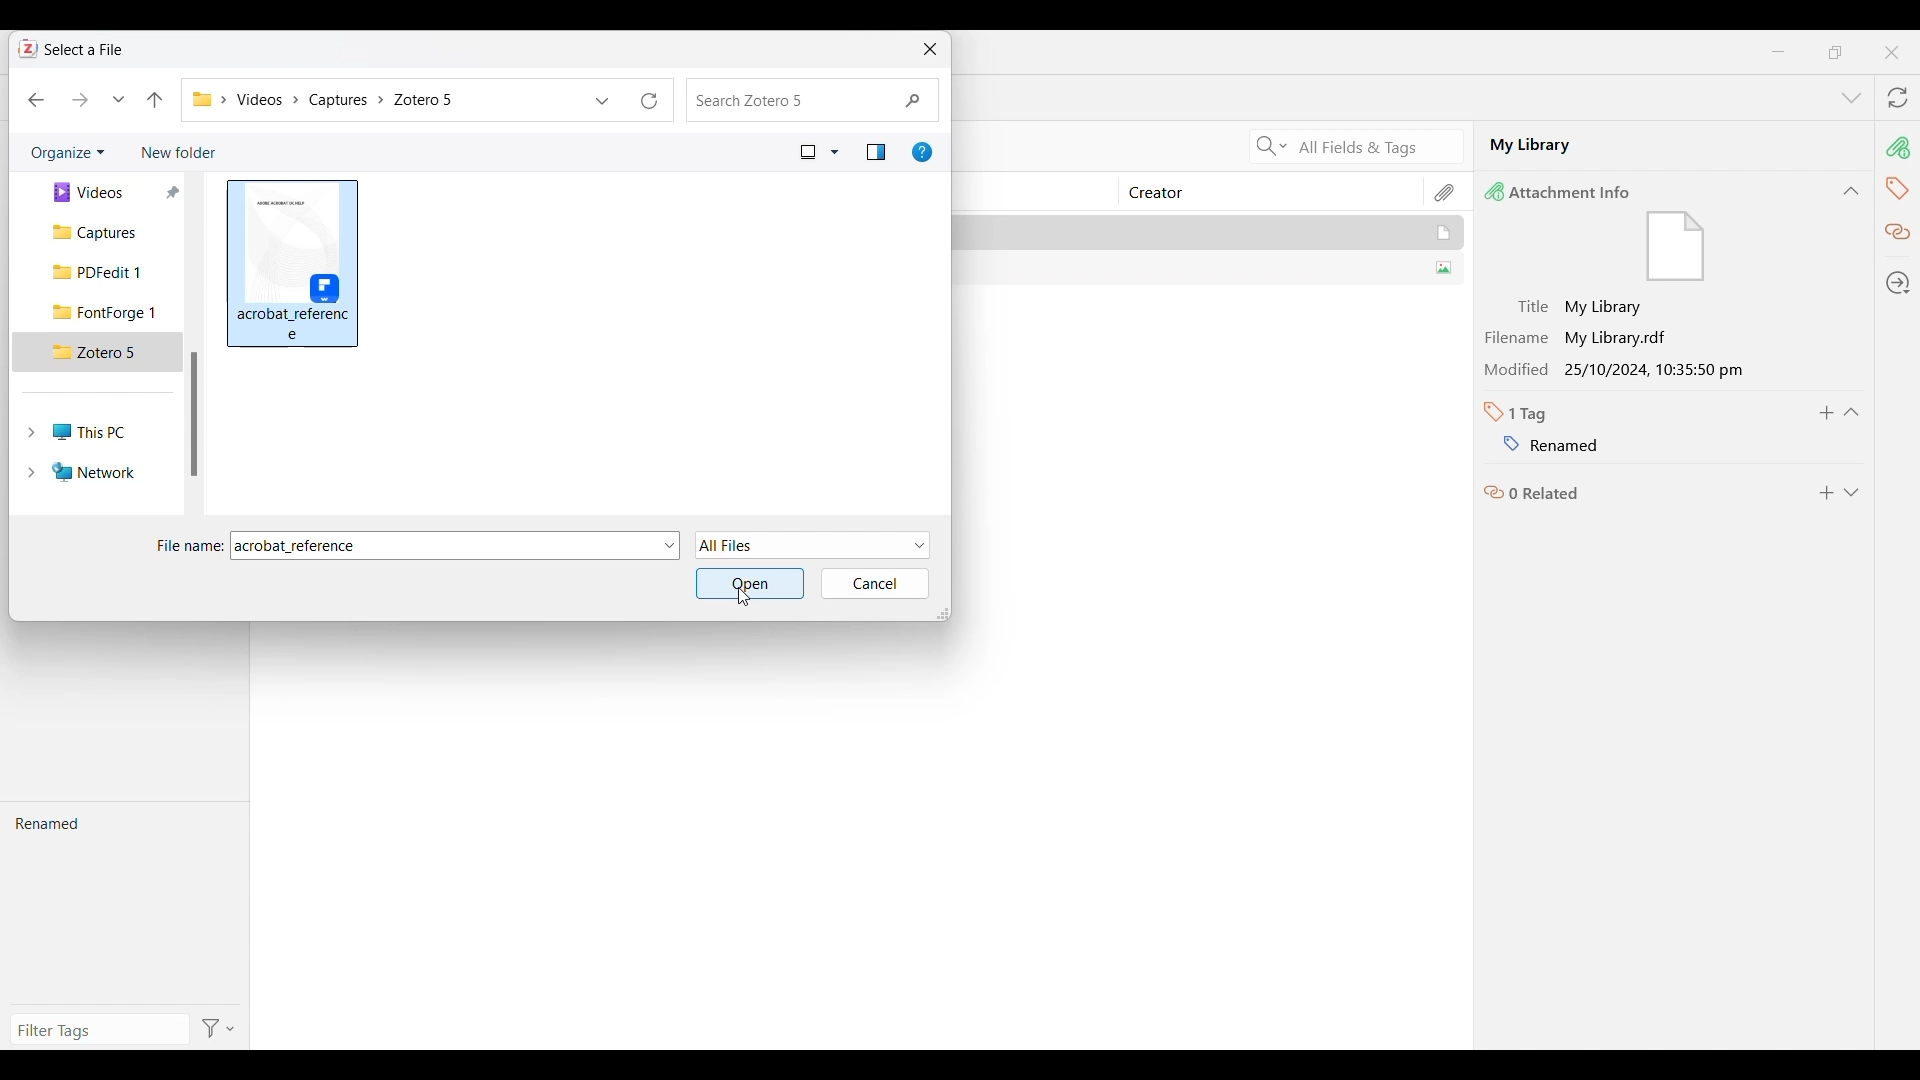 Image resolution: width=1920 pixels, height=1080 pixels. Describe the element at coordinates (1583, 303) in the screenshot. I see `Title My Library` at that location.